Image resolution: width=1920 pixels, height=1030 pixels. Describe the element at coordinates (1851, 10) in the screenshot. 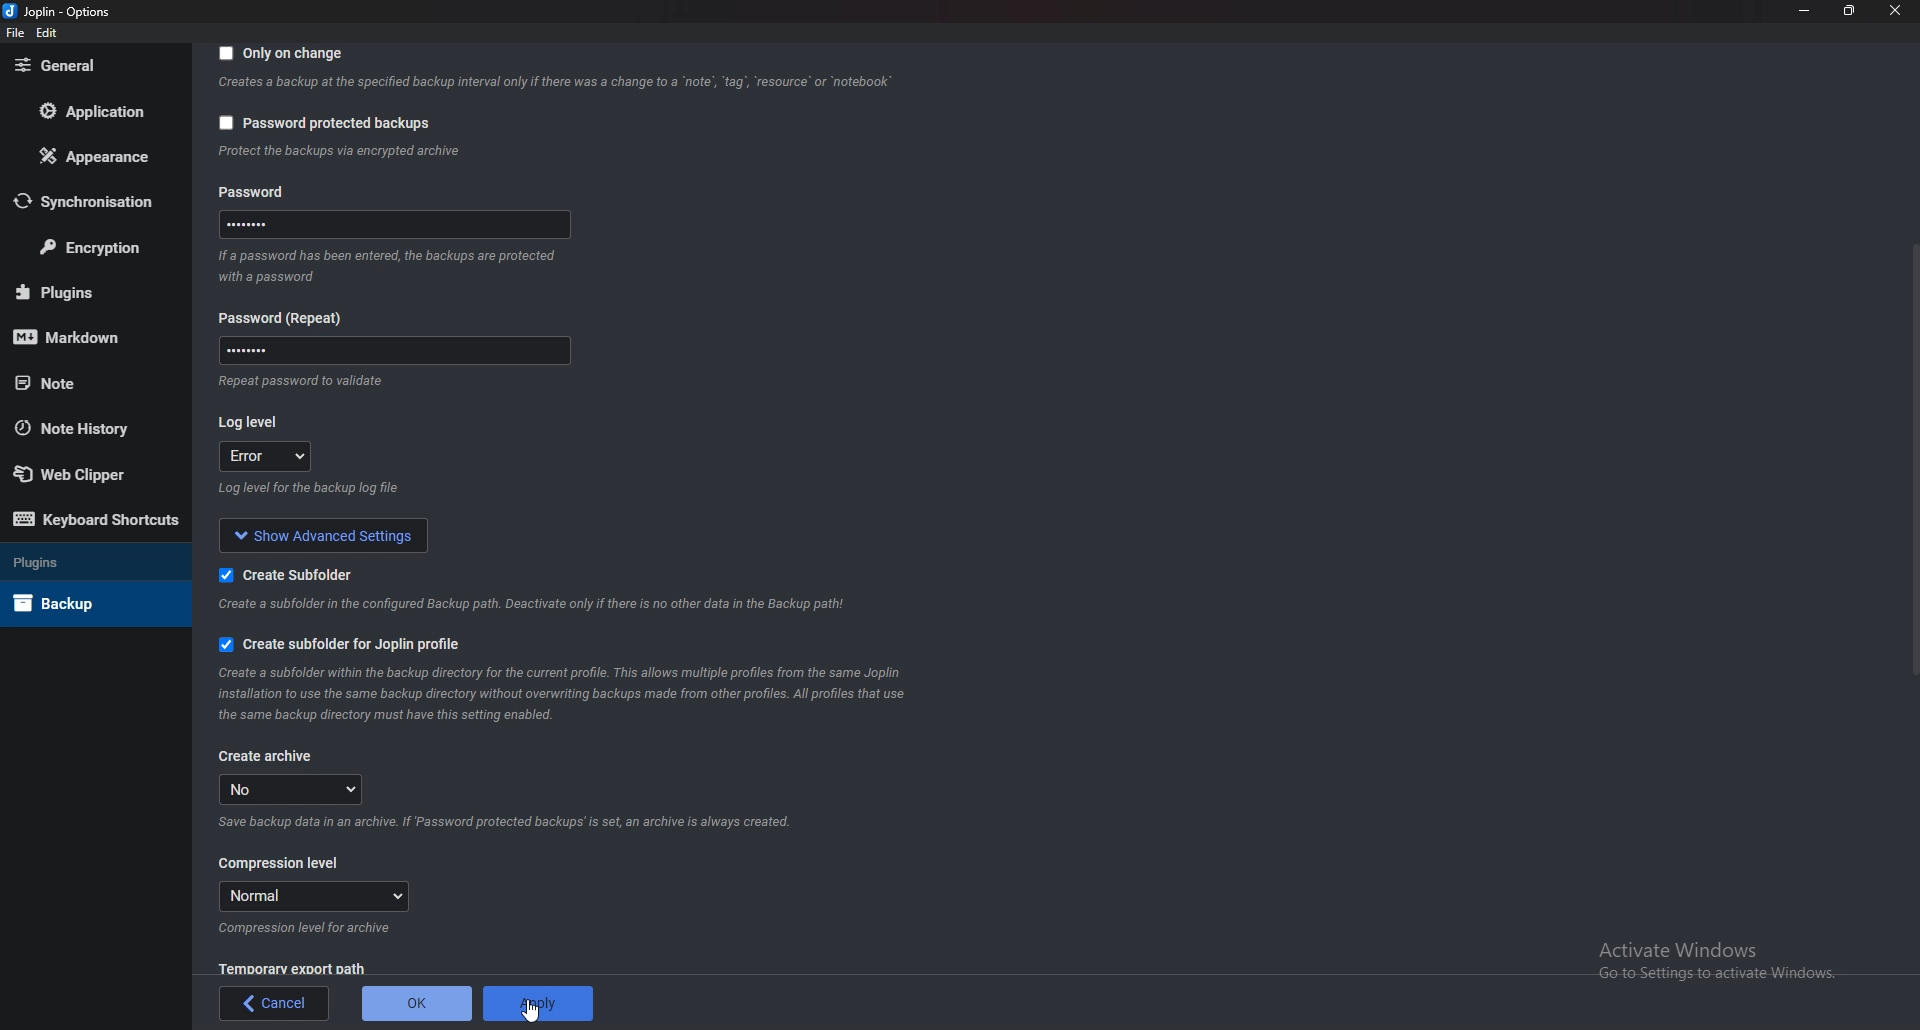

I see `resize` at that location.